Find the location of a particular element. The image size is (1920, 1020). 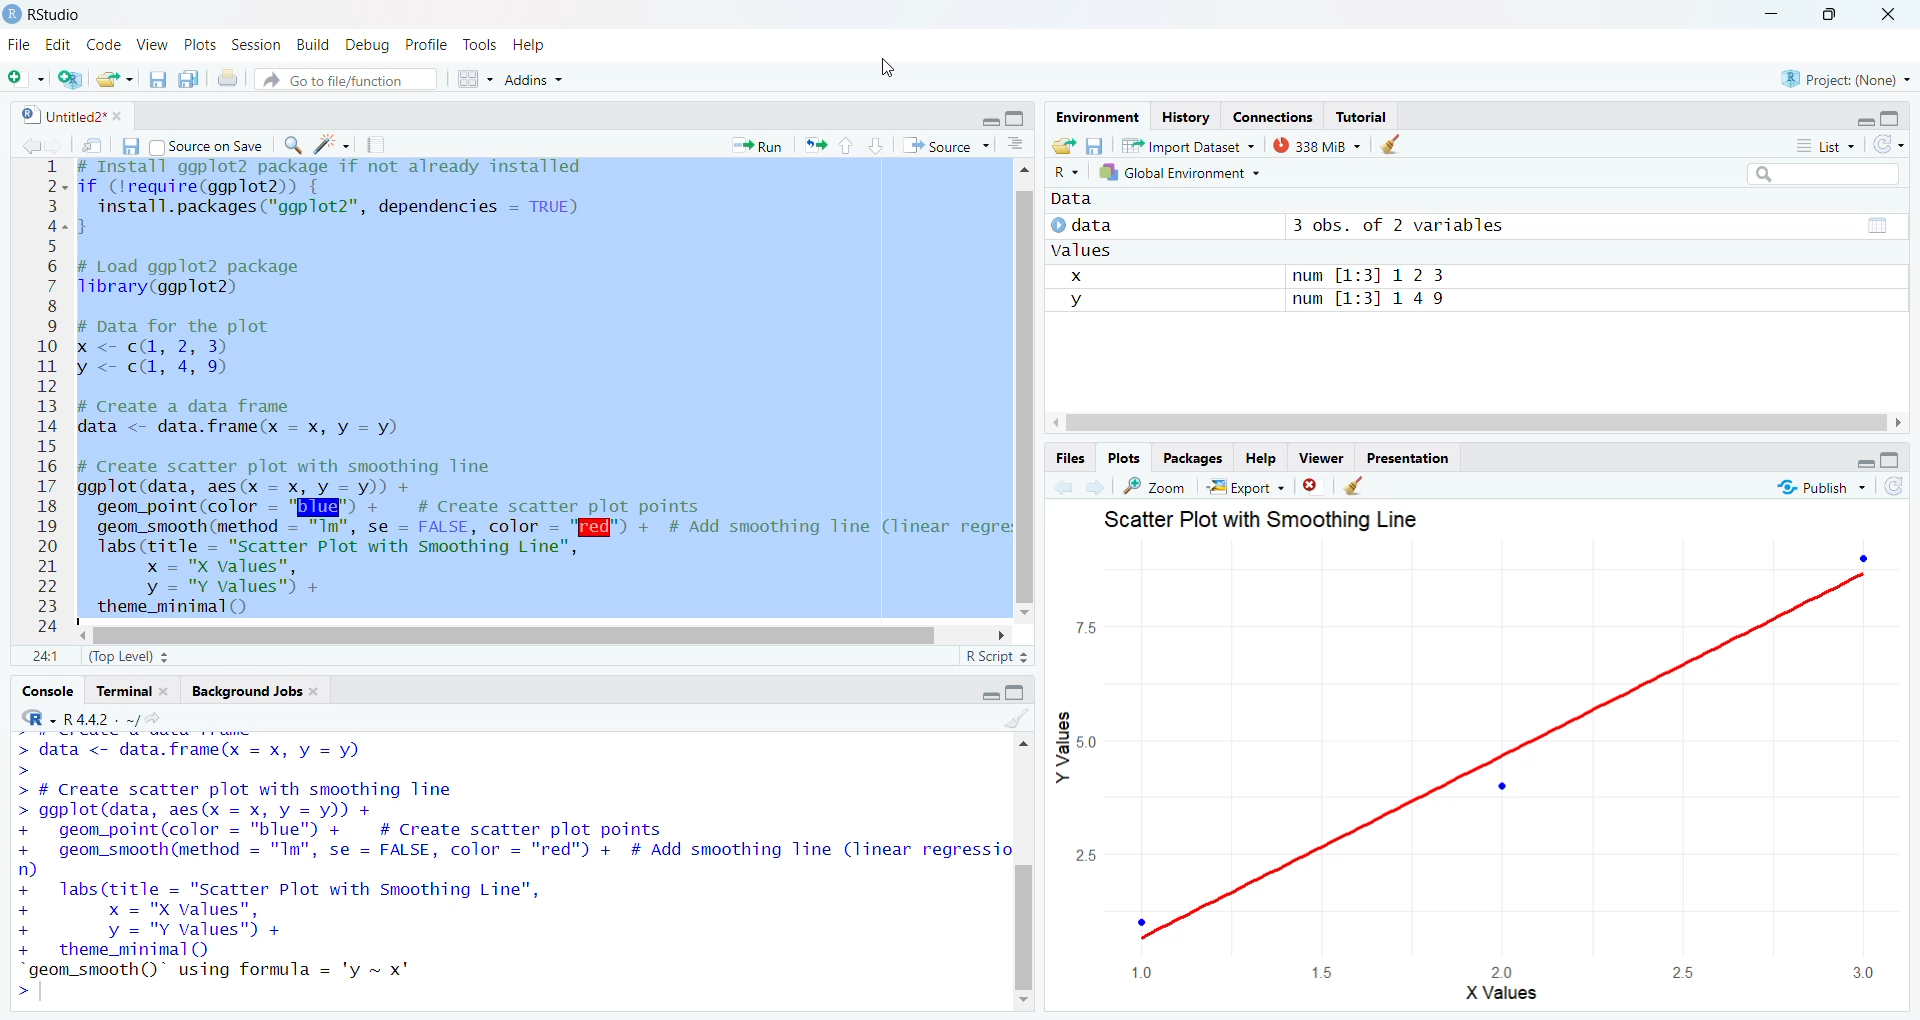

 Profile is located at coordinates (424, 44).